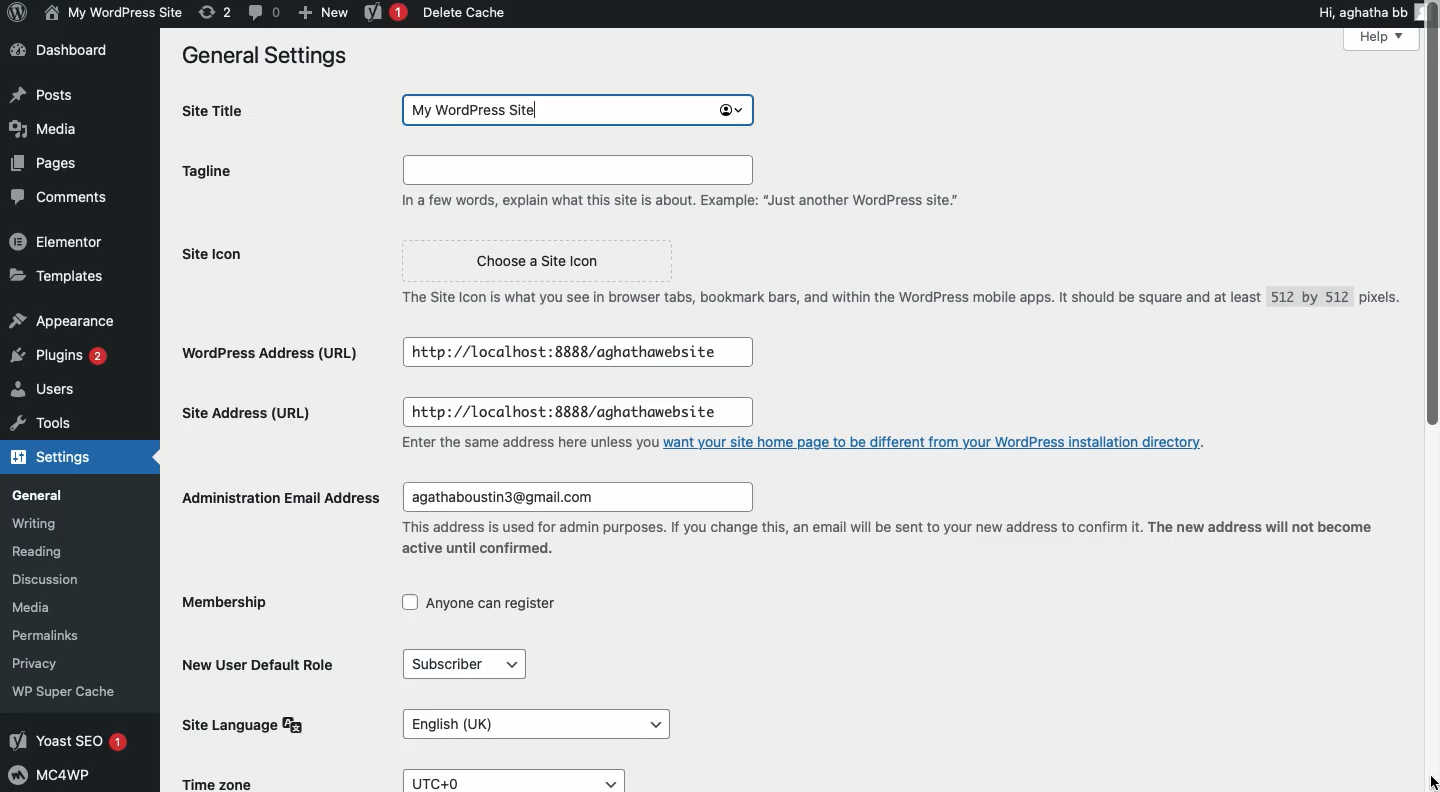  I want to click on Dashboard, so click(63, 55).